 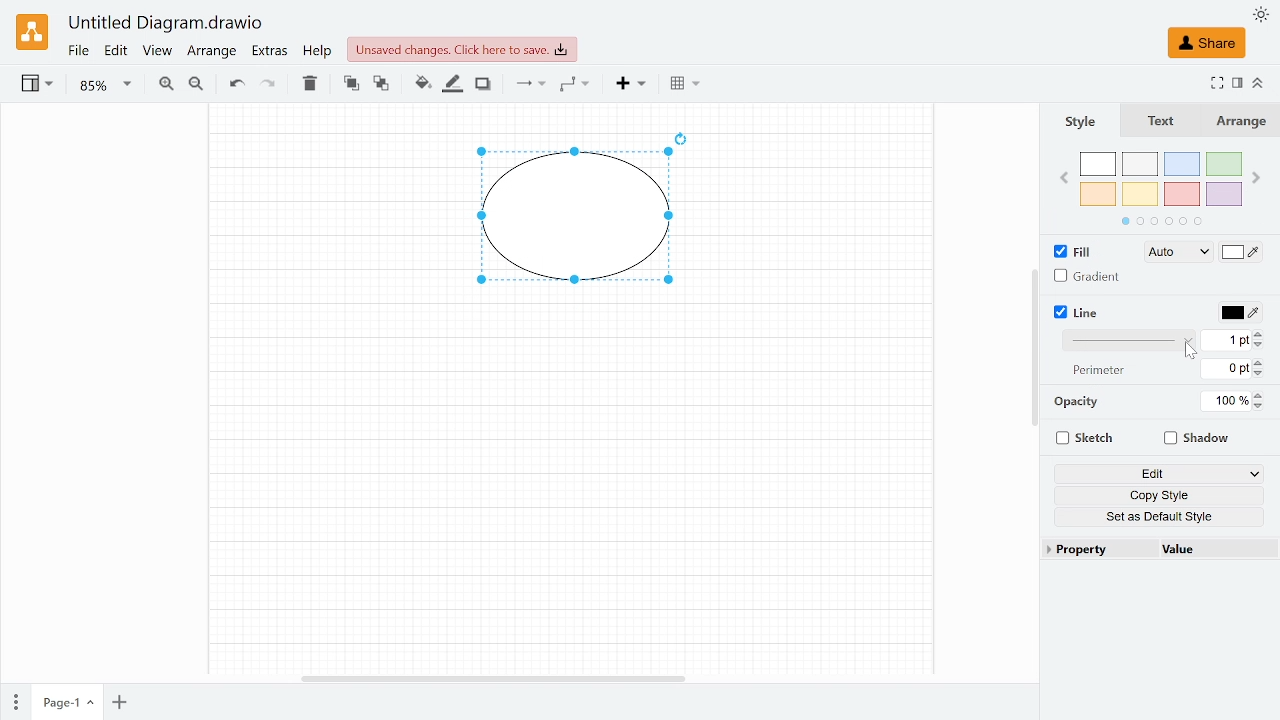 I want to click on redo, so click(x=269, y=87).